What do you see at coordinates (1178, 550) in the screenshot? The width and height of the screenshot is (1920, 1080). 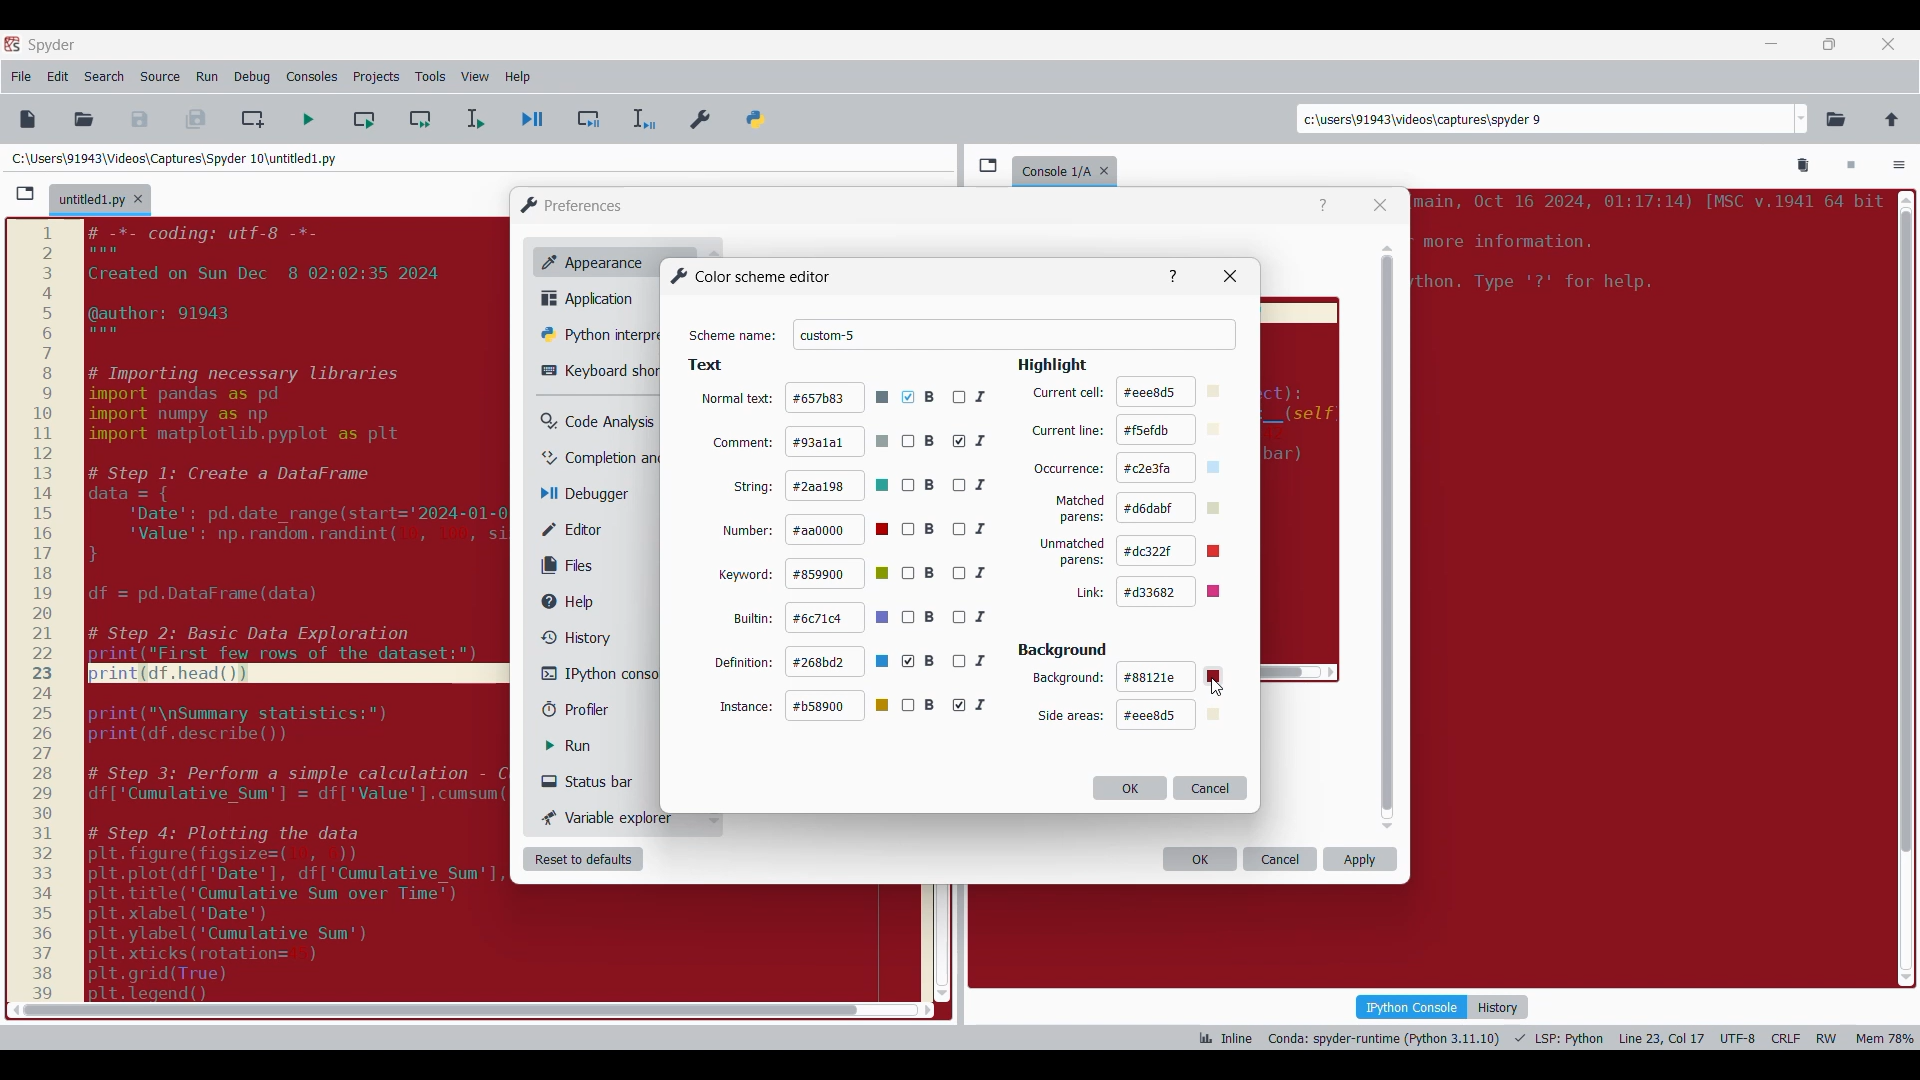 I see `#dc322f` at bounding box center [1178, 550].